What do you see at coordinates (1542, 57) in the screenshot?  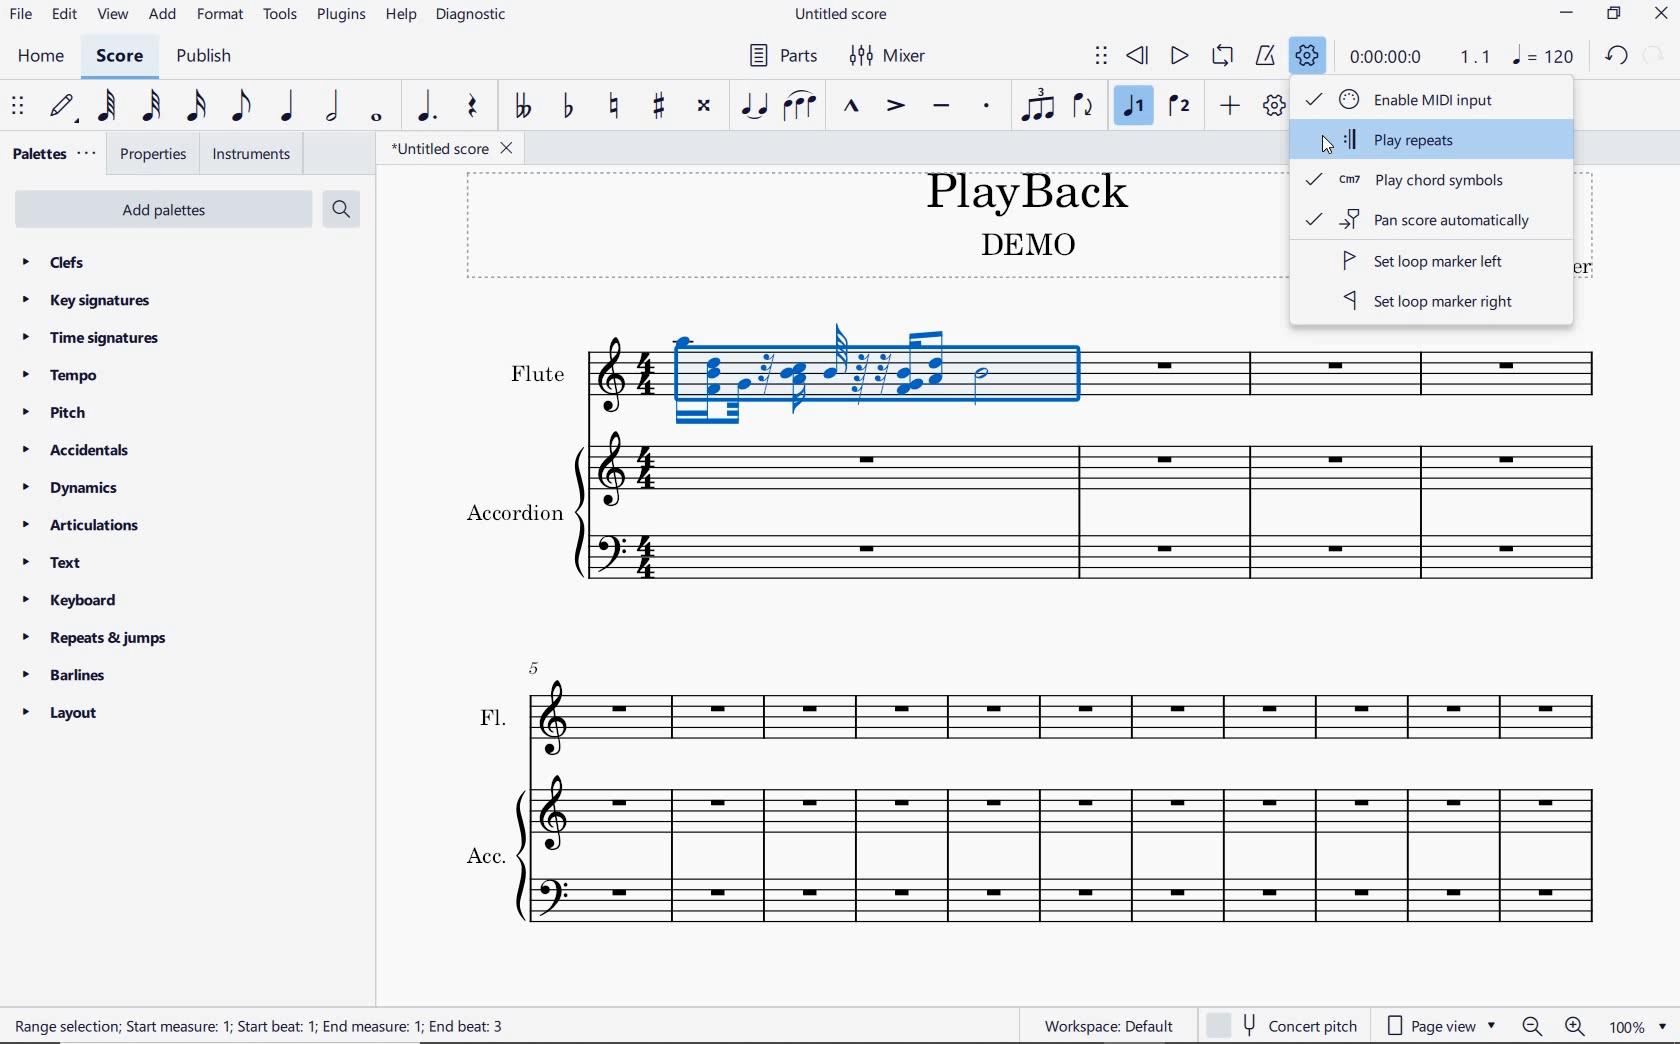 I see `NOTE` at bounding box center [1542, 57].